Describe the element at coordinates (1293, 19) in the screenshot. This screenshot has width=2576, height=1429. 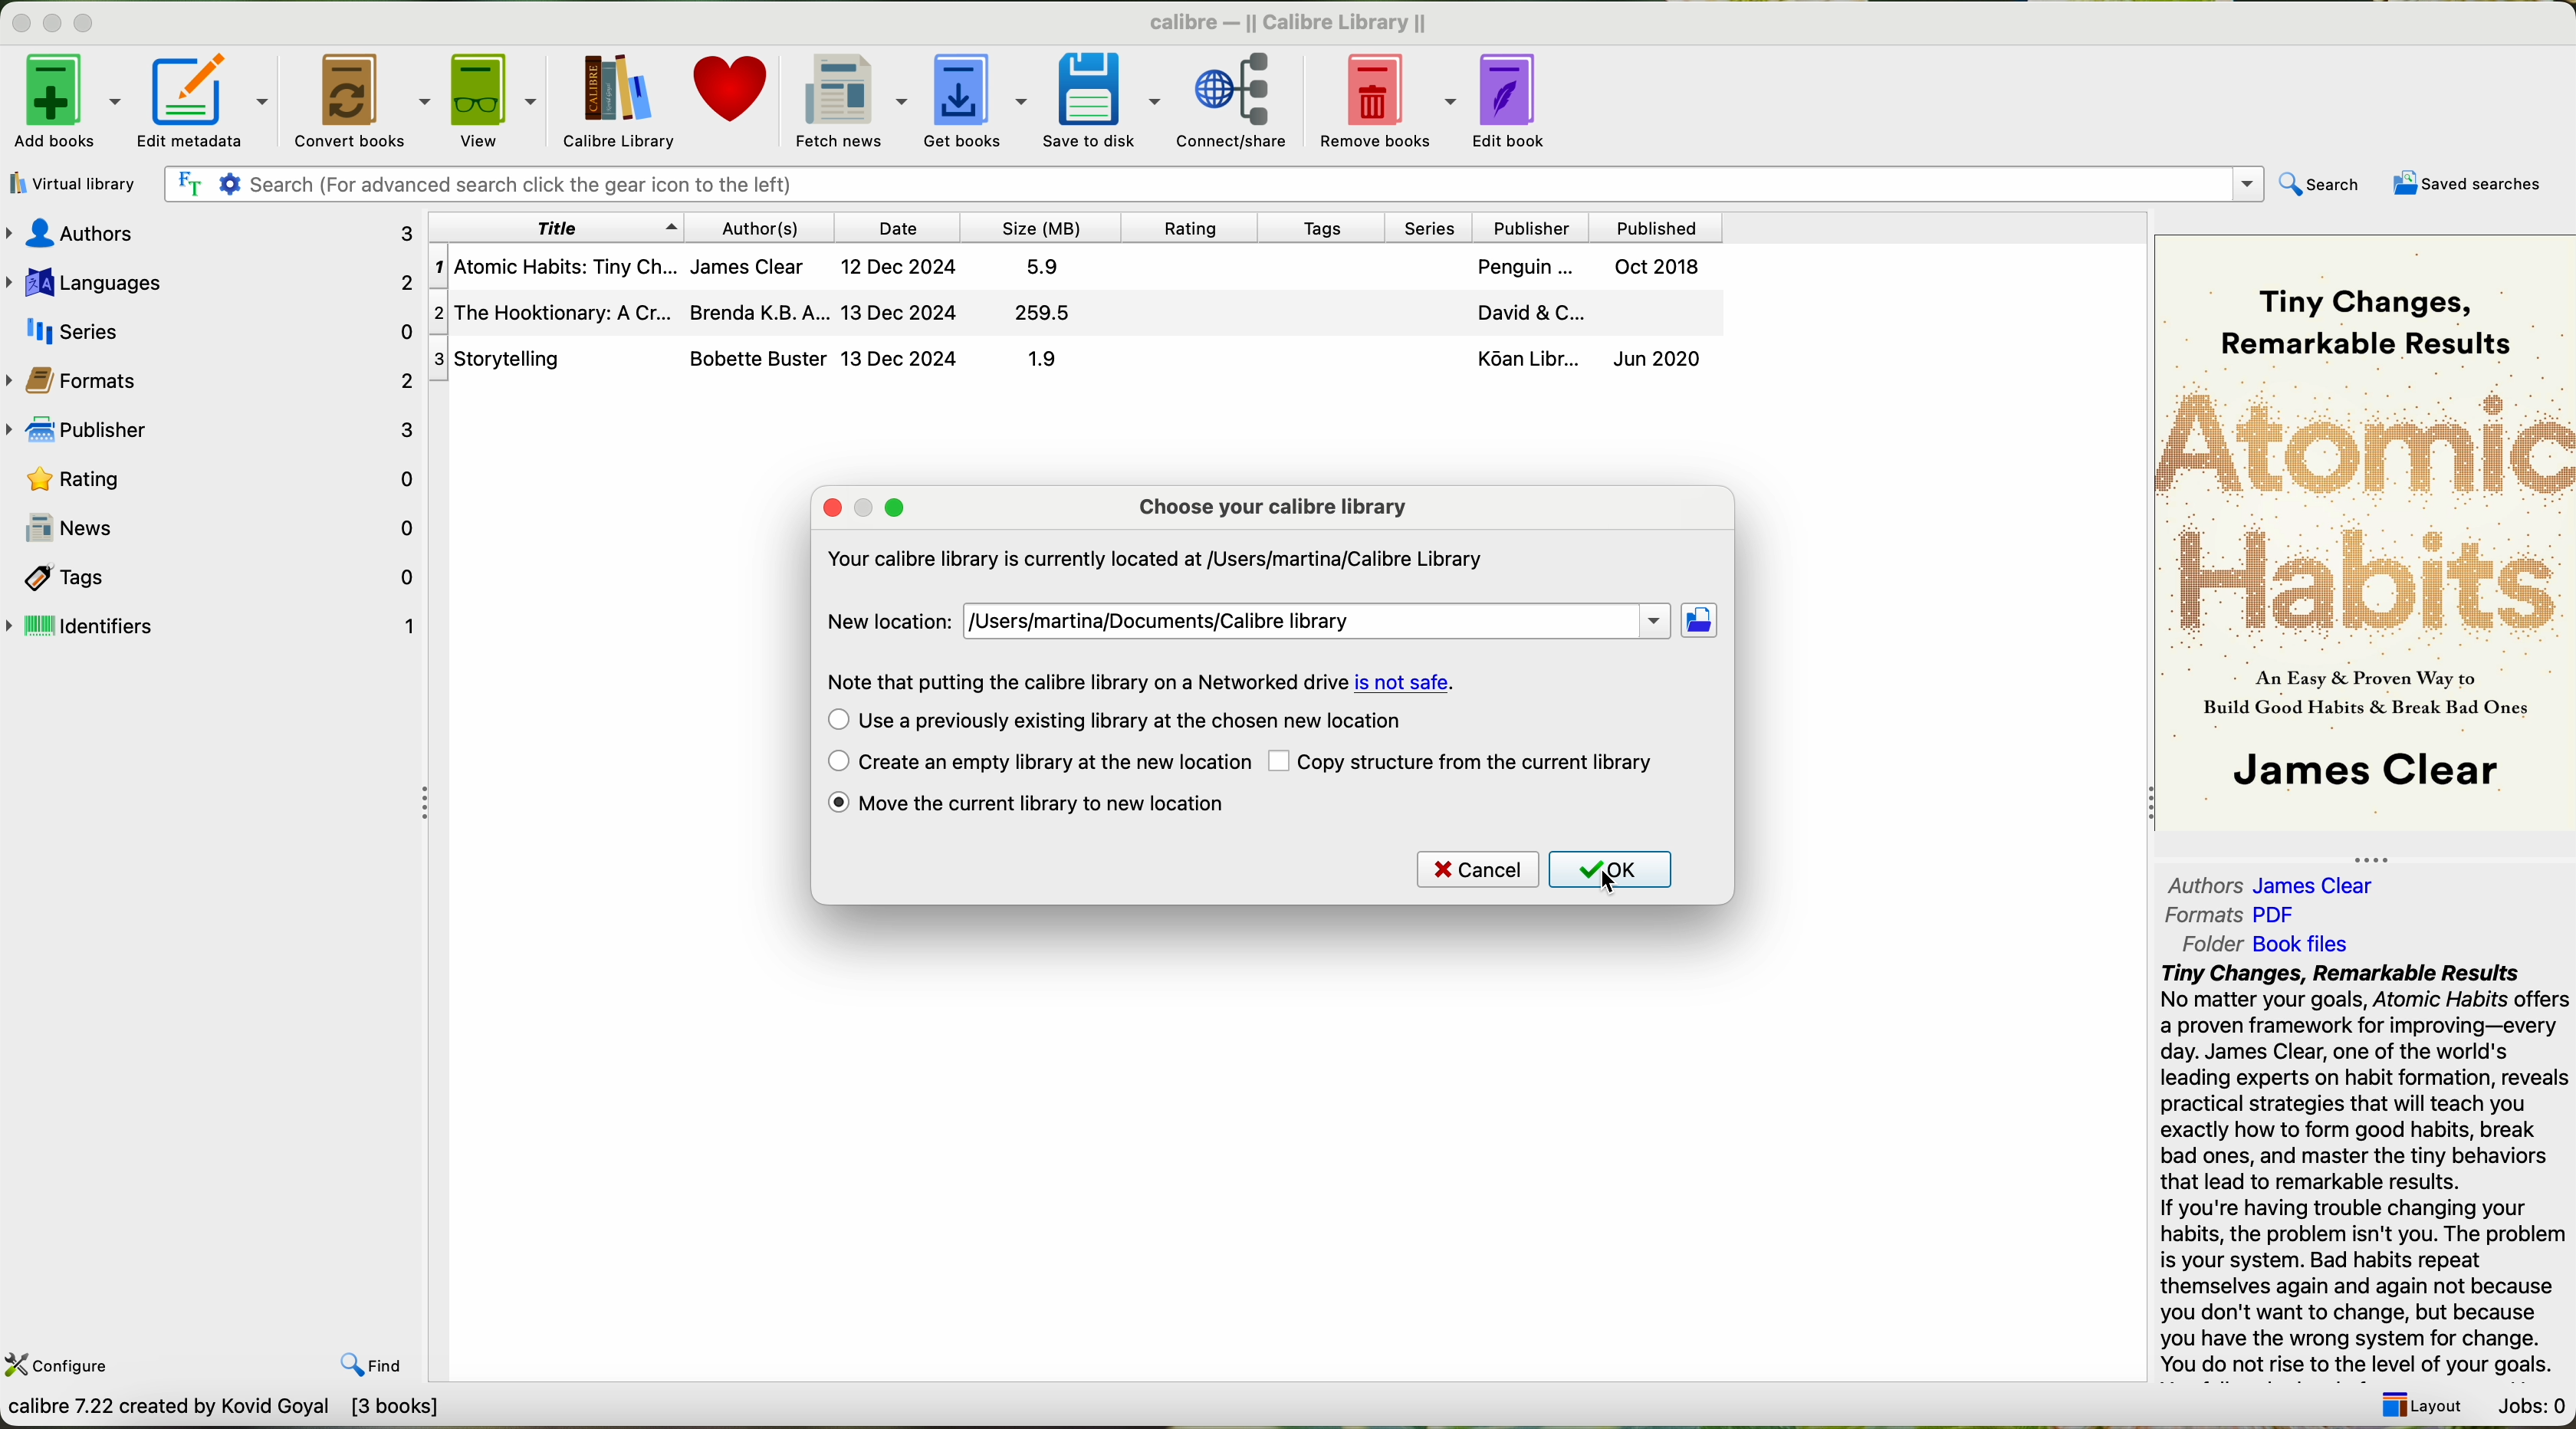
I see `calibre — || Calibre Library ||` at that location.